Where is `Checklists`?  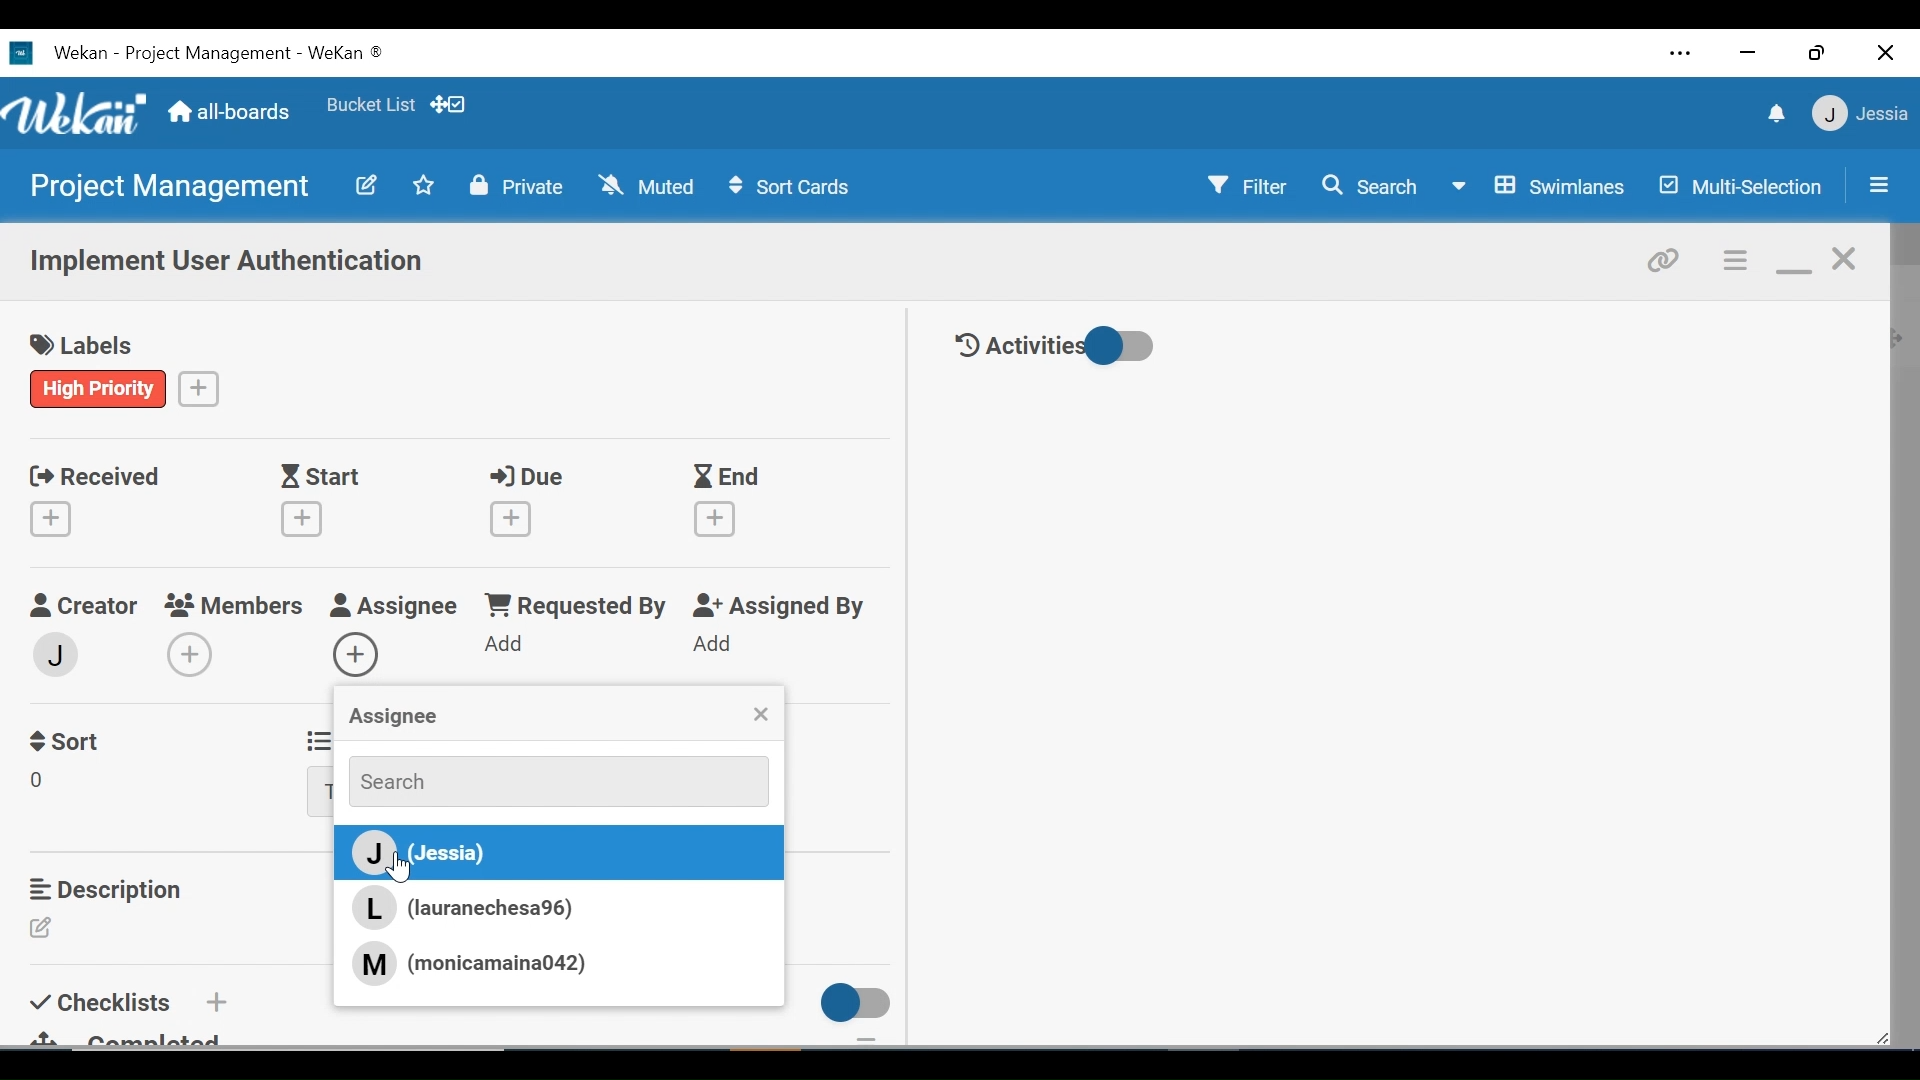
Checklists is located at coordinates (104, 999).